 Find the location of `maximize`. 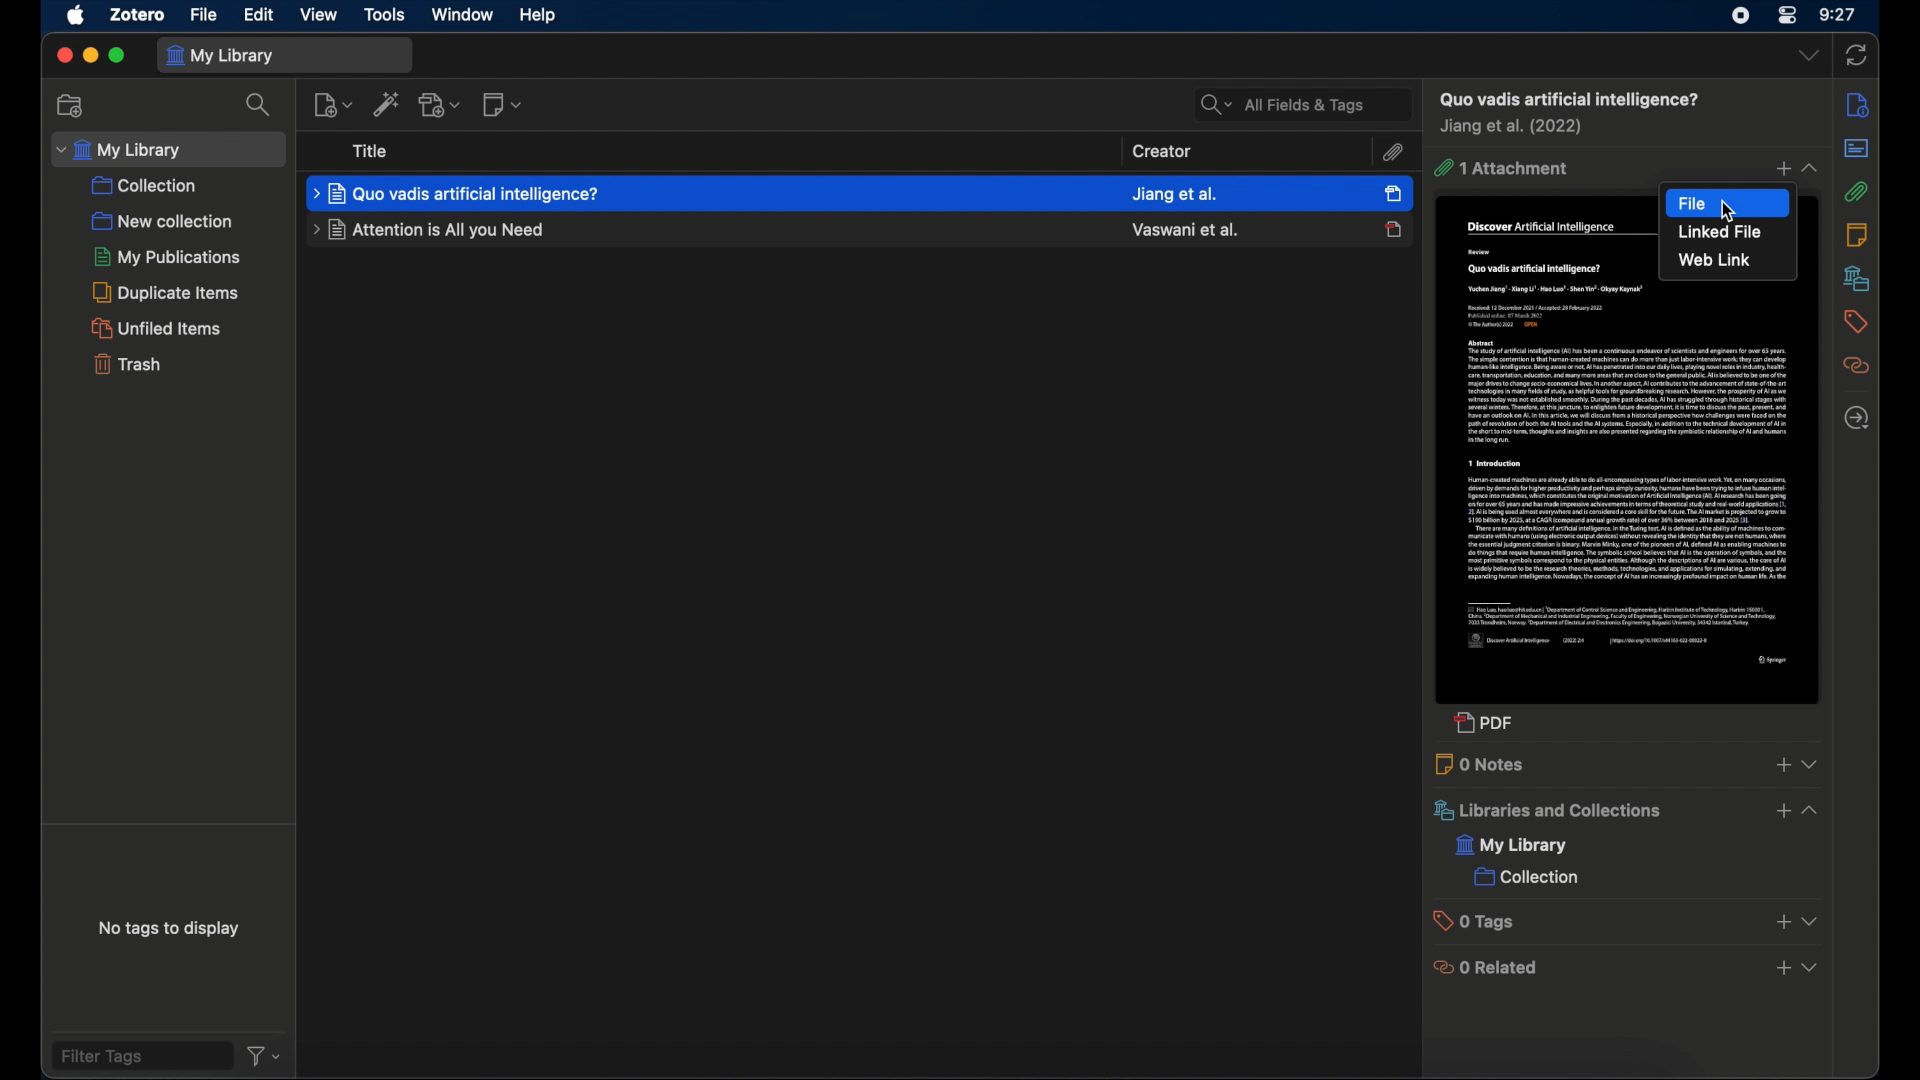

maximize is located at coordinates (119, 57).